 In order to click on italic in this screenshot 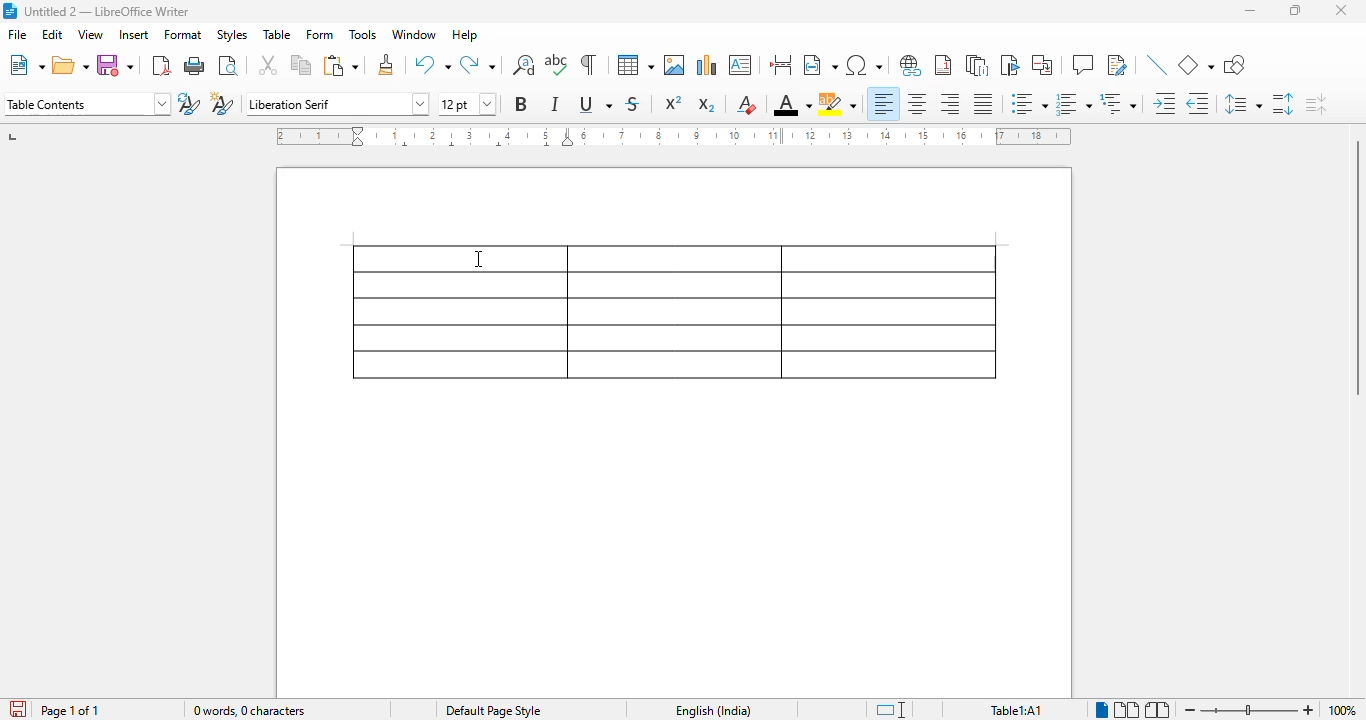, I will do `click(555, 104)`.